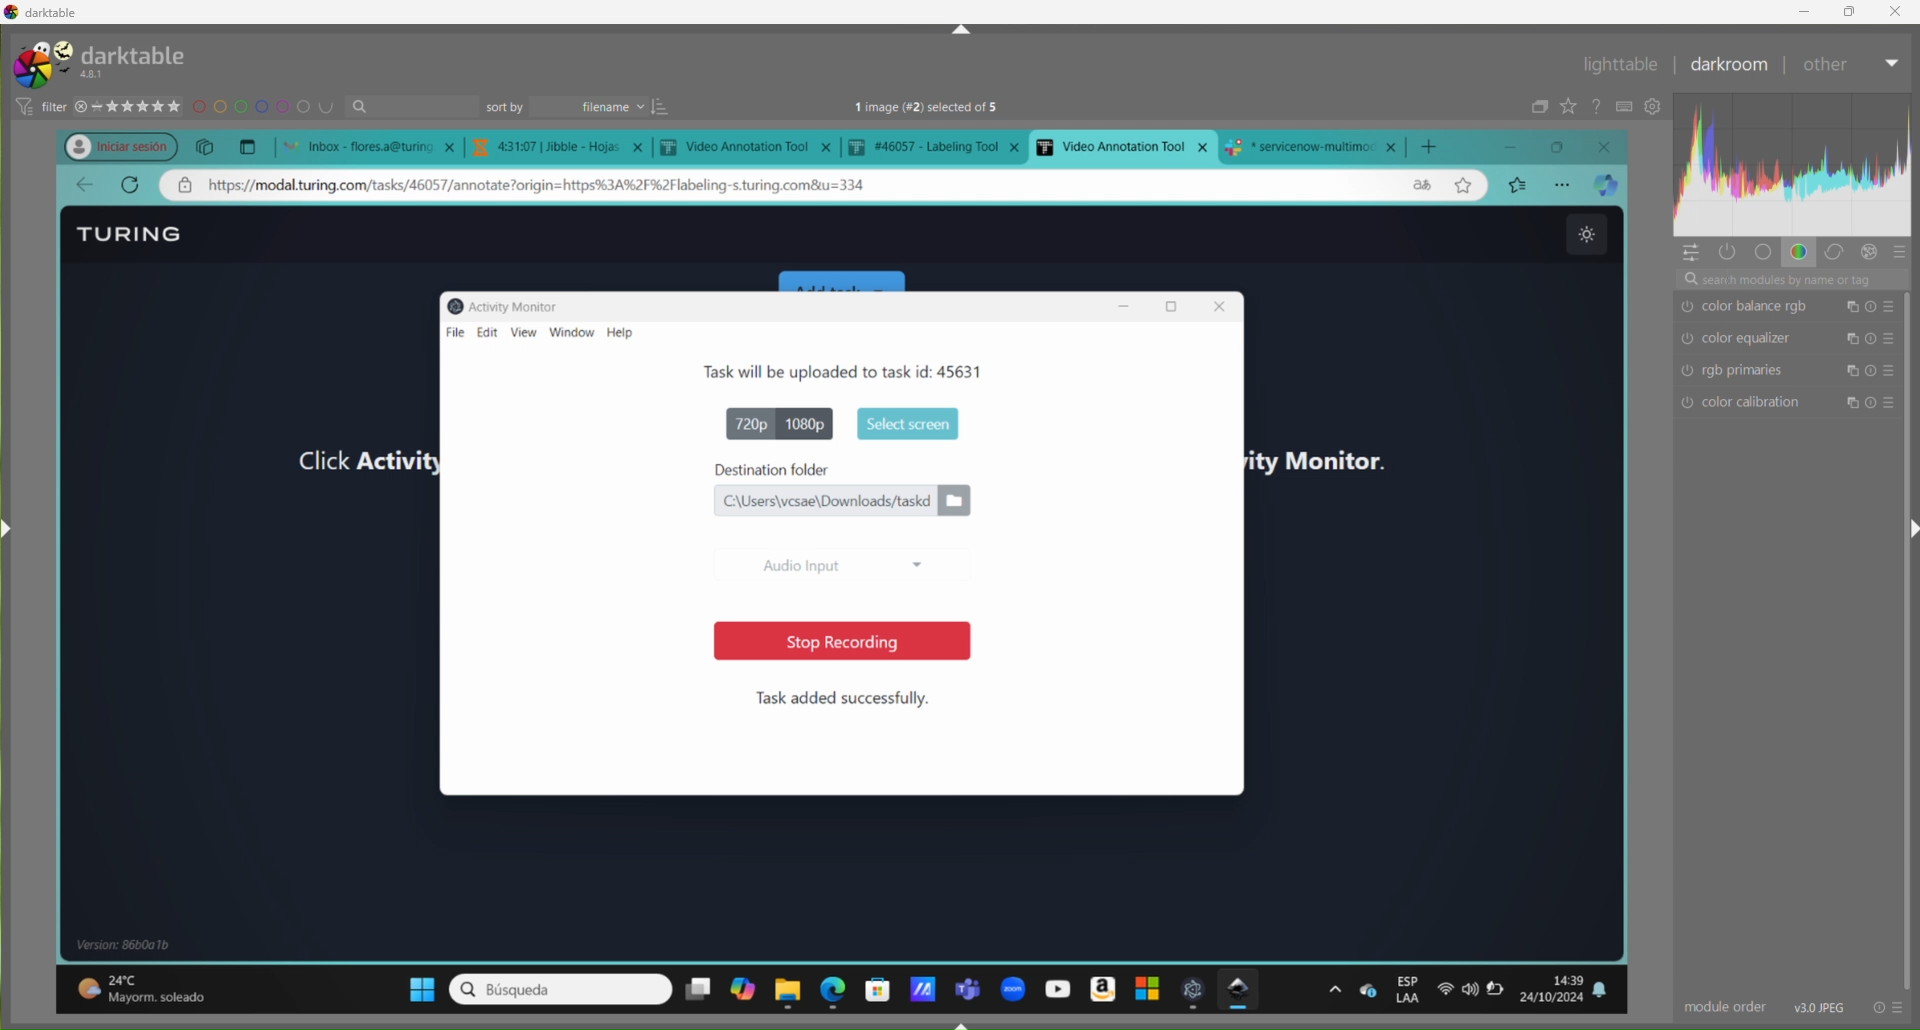 This screenshot has height=1030, width=1920. I want to click on Task details, so click(786, 371).